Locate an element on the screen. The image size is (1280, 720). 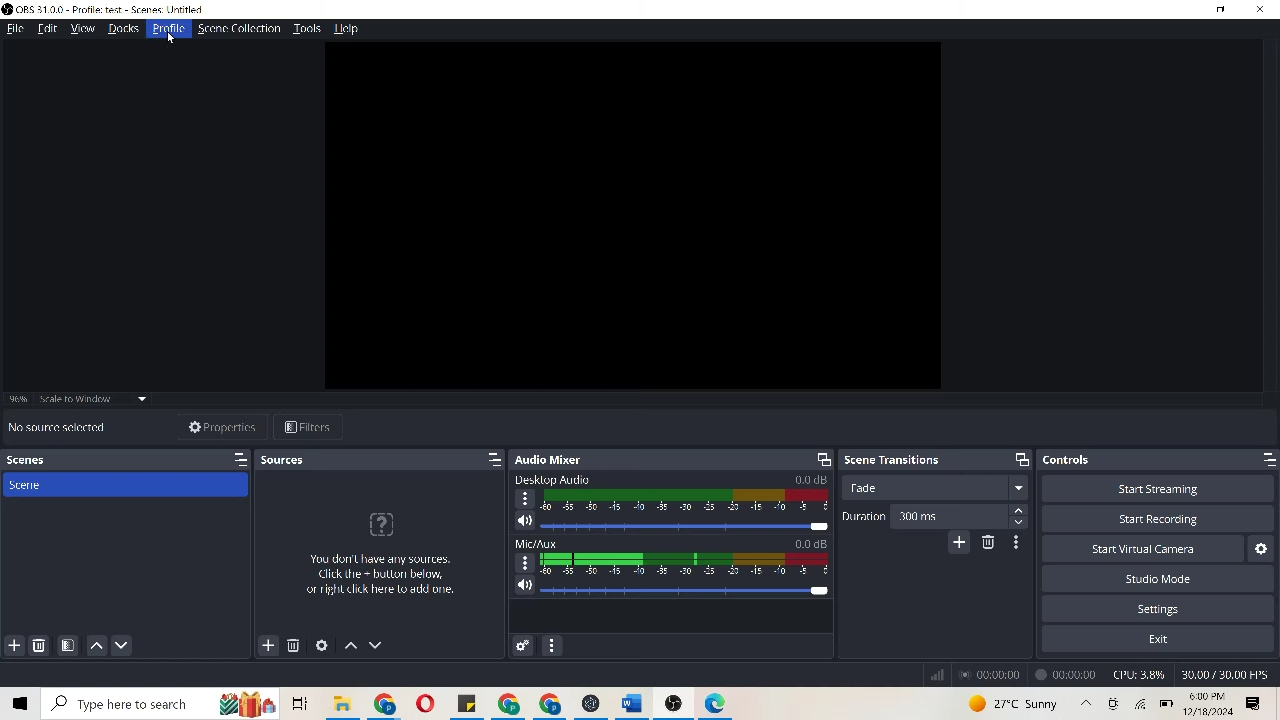
settings is located at coordinates (1264, 548).